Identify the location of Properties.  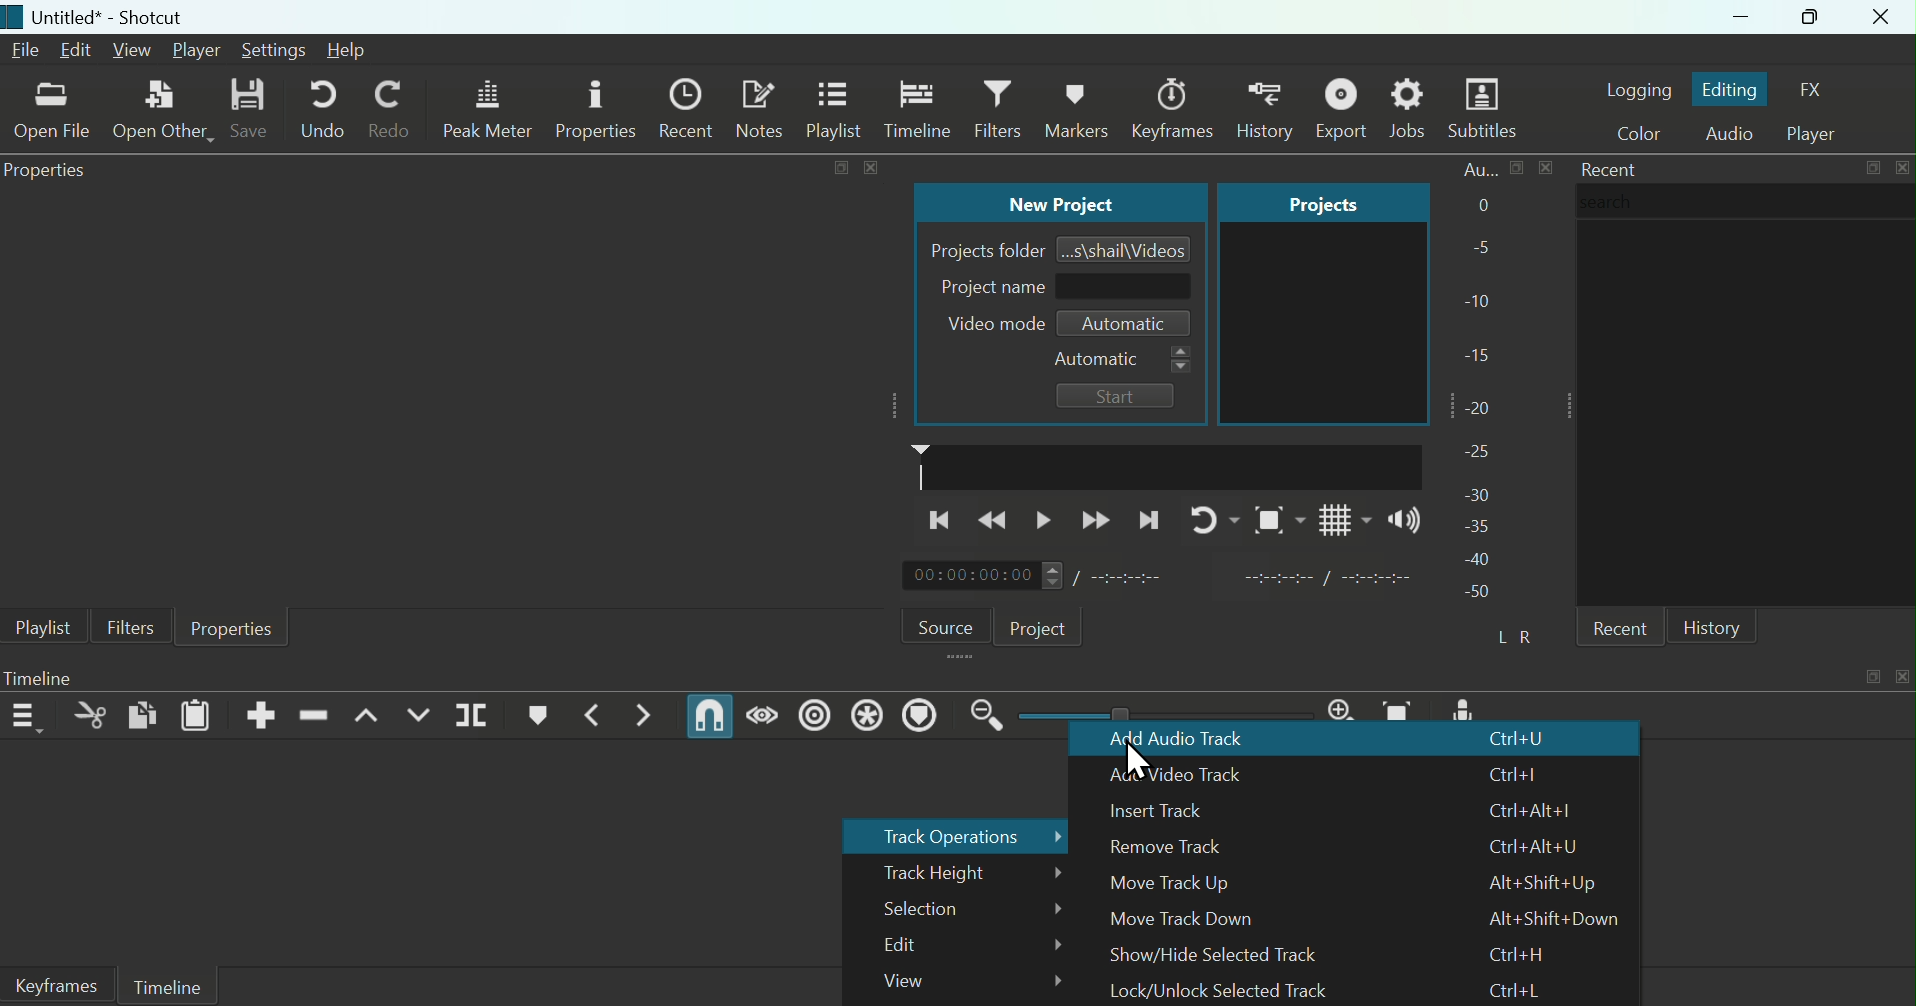
(233, 629).